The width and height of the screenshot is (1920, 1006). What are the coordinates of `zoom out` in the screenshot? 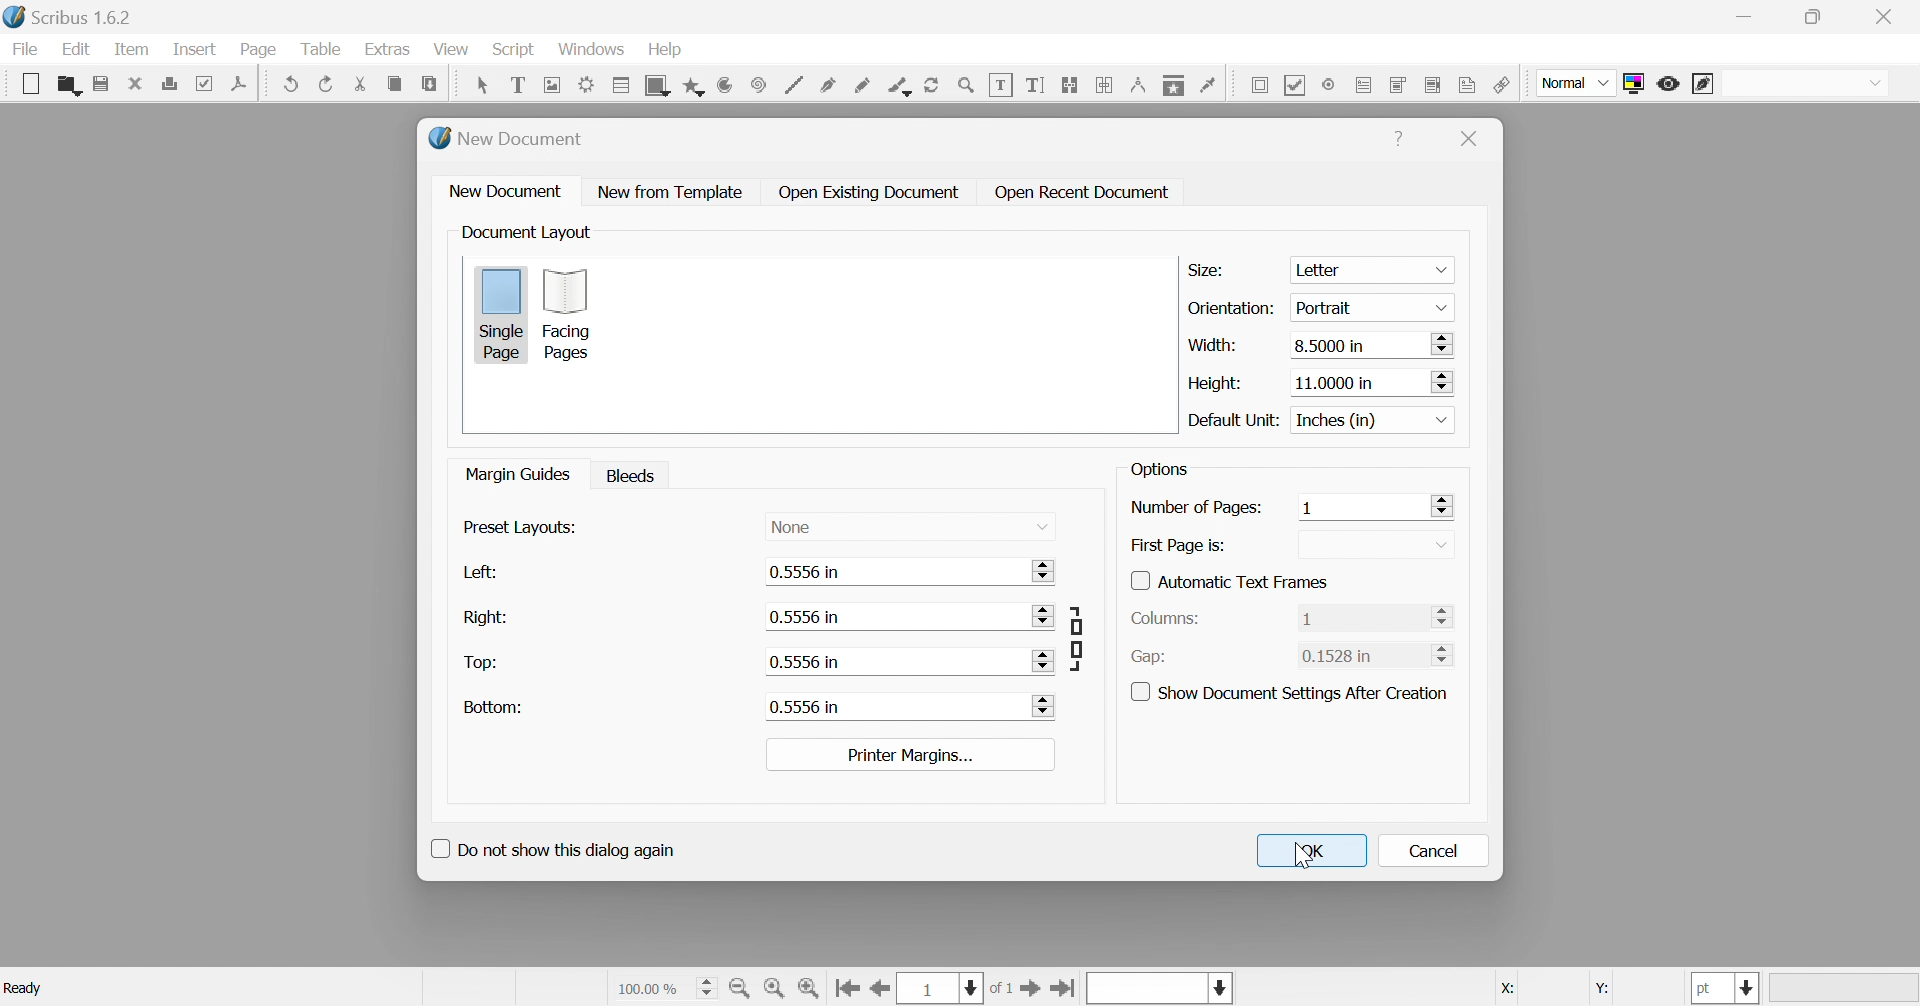 It's located at (743, 987).